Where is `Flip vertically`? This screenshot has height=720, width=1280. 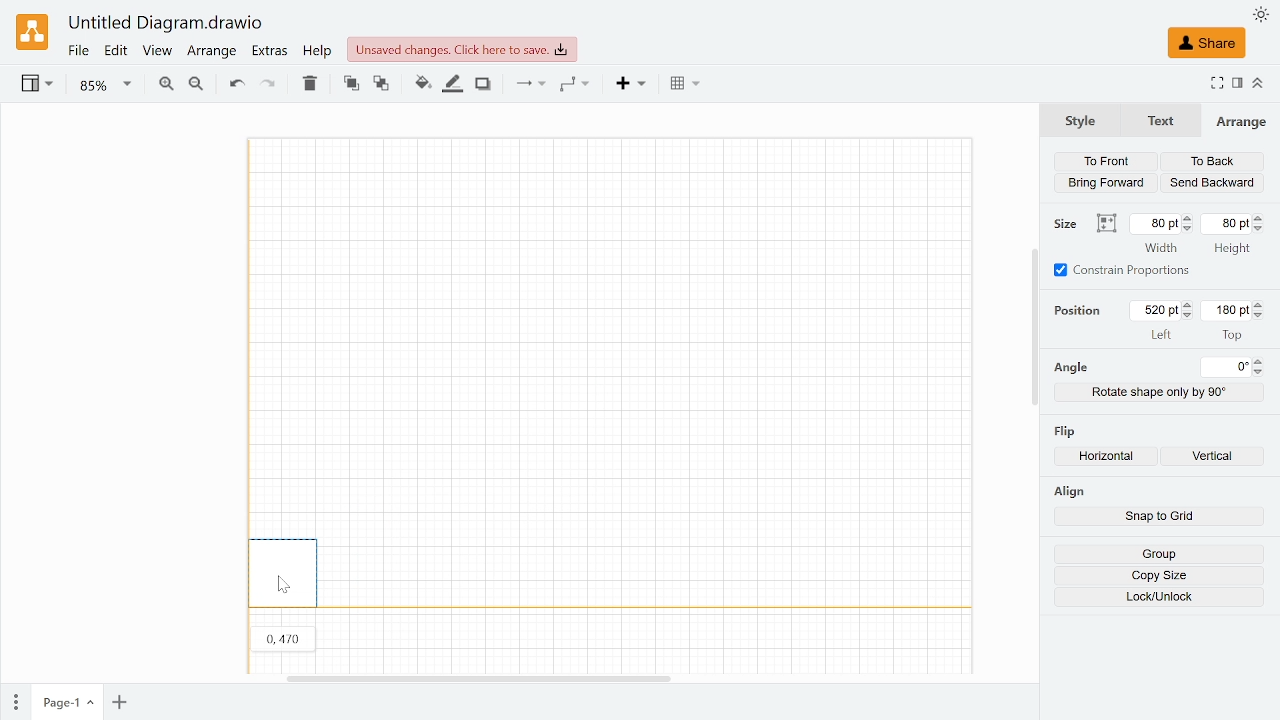
Flip vertically is located at coordinates (1218, 458).